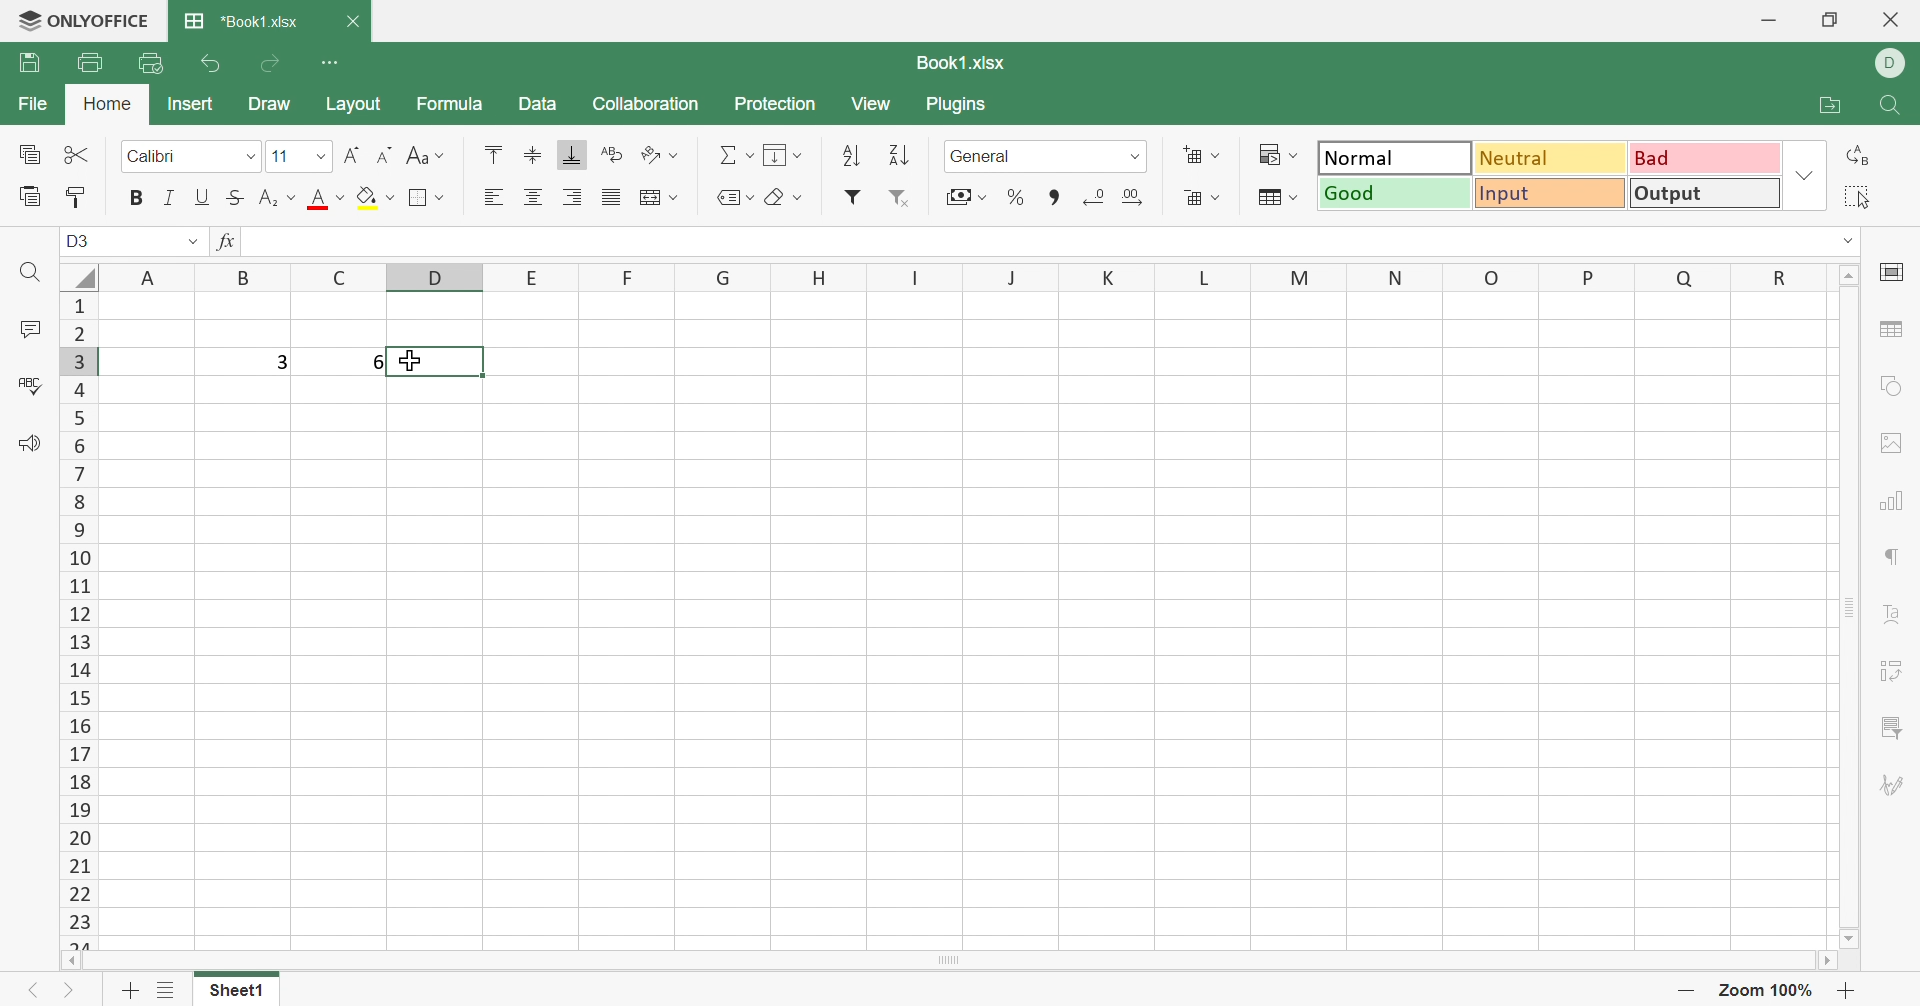  What do you see at coordinates (352, 21) in the screenshot?
I see `Close` at bounding box center [352, 21].